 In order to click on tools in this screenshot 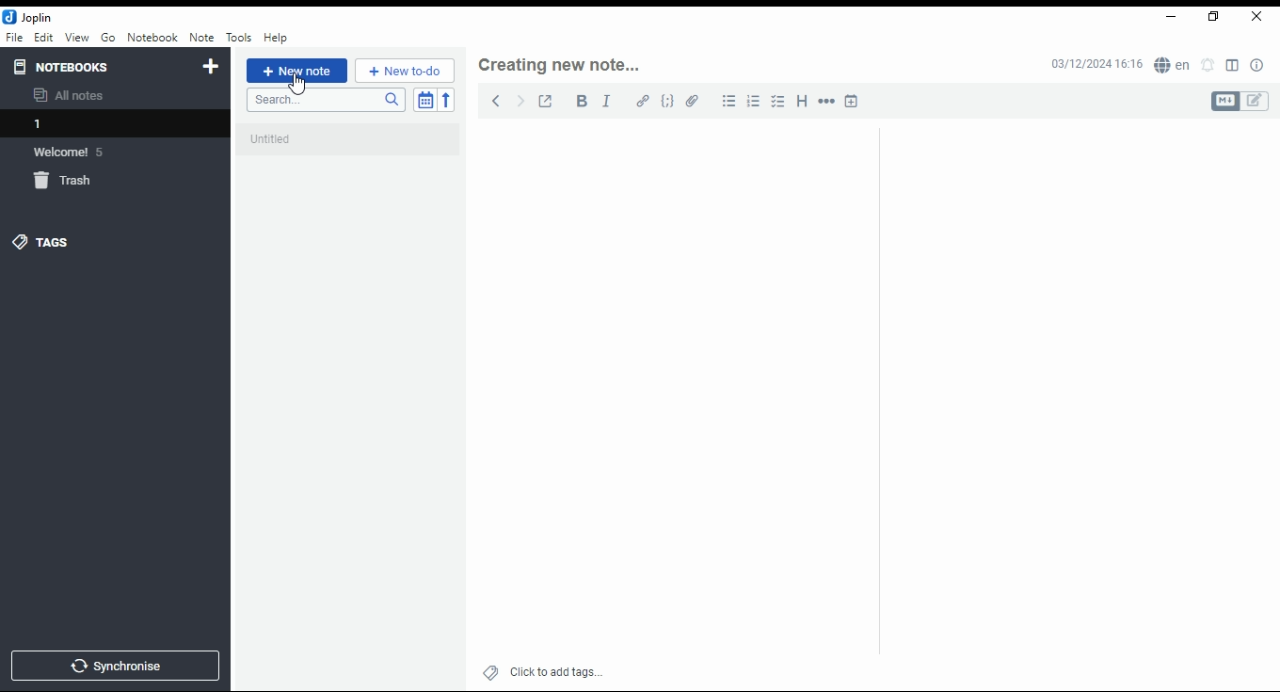, I will do `click(240, 38)`.